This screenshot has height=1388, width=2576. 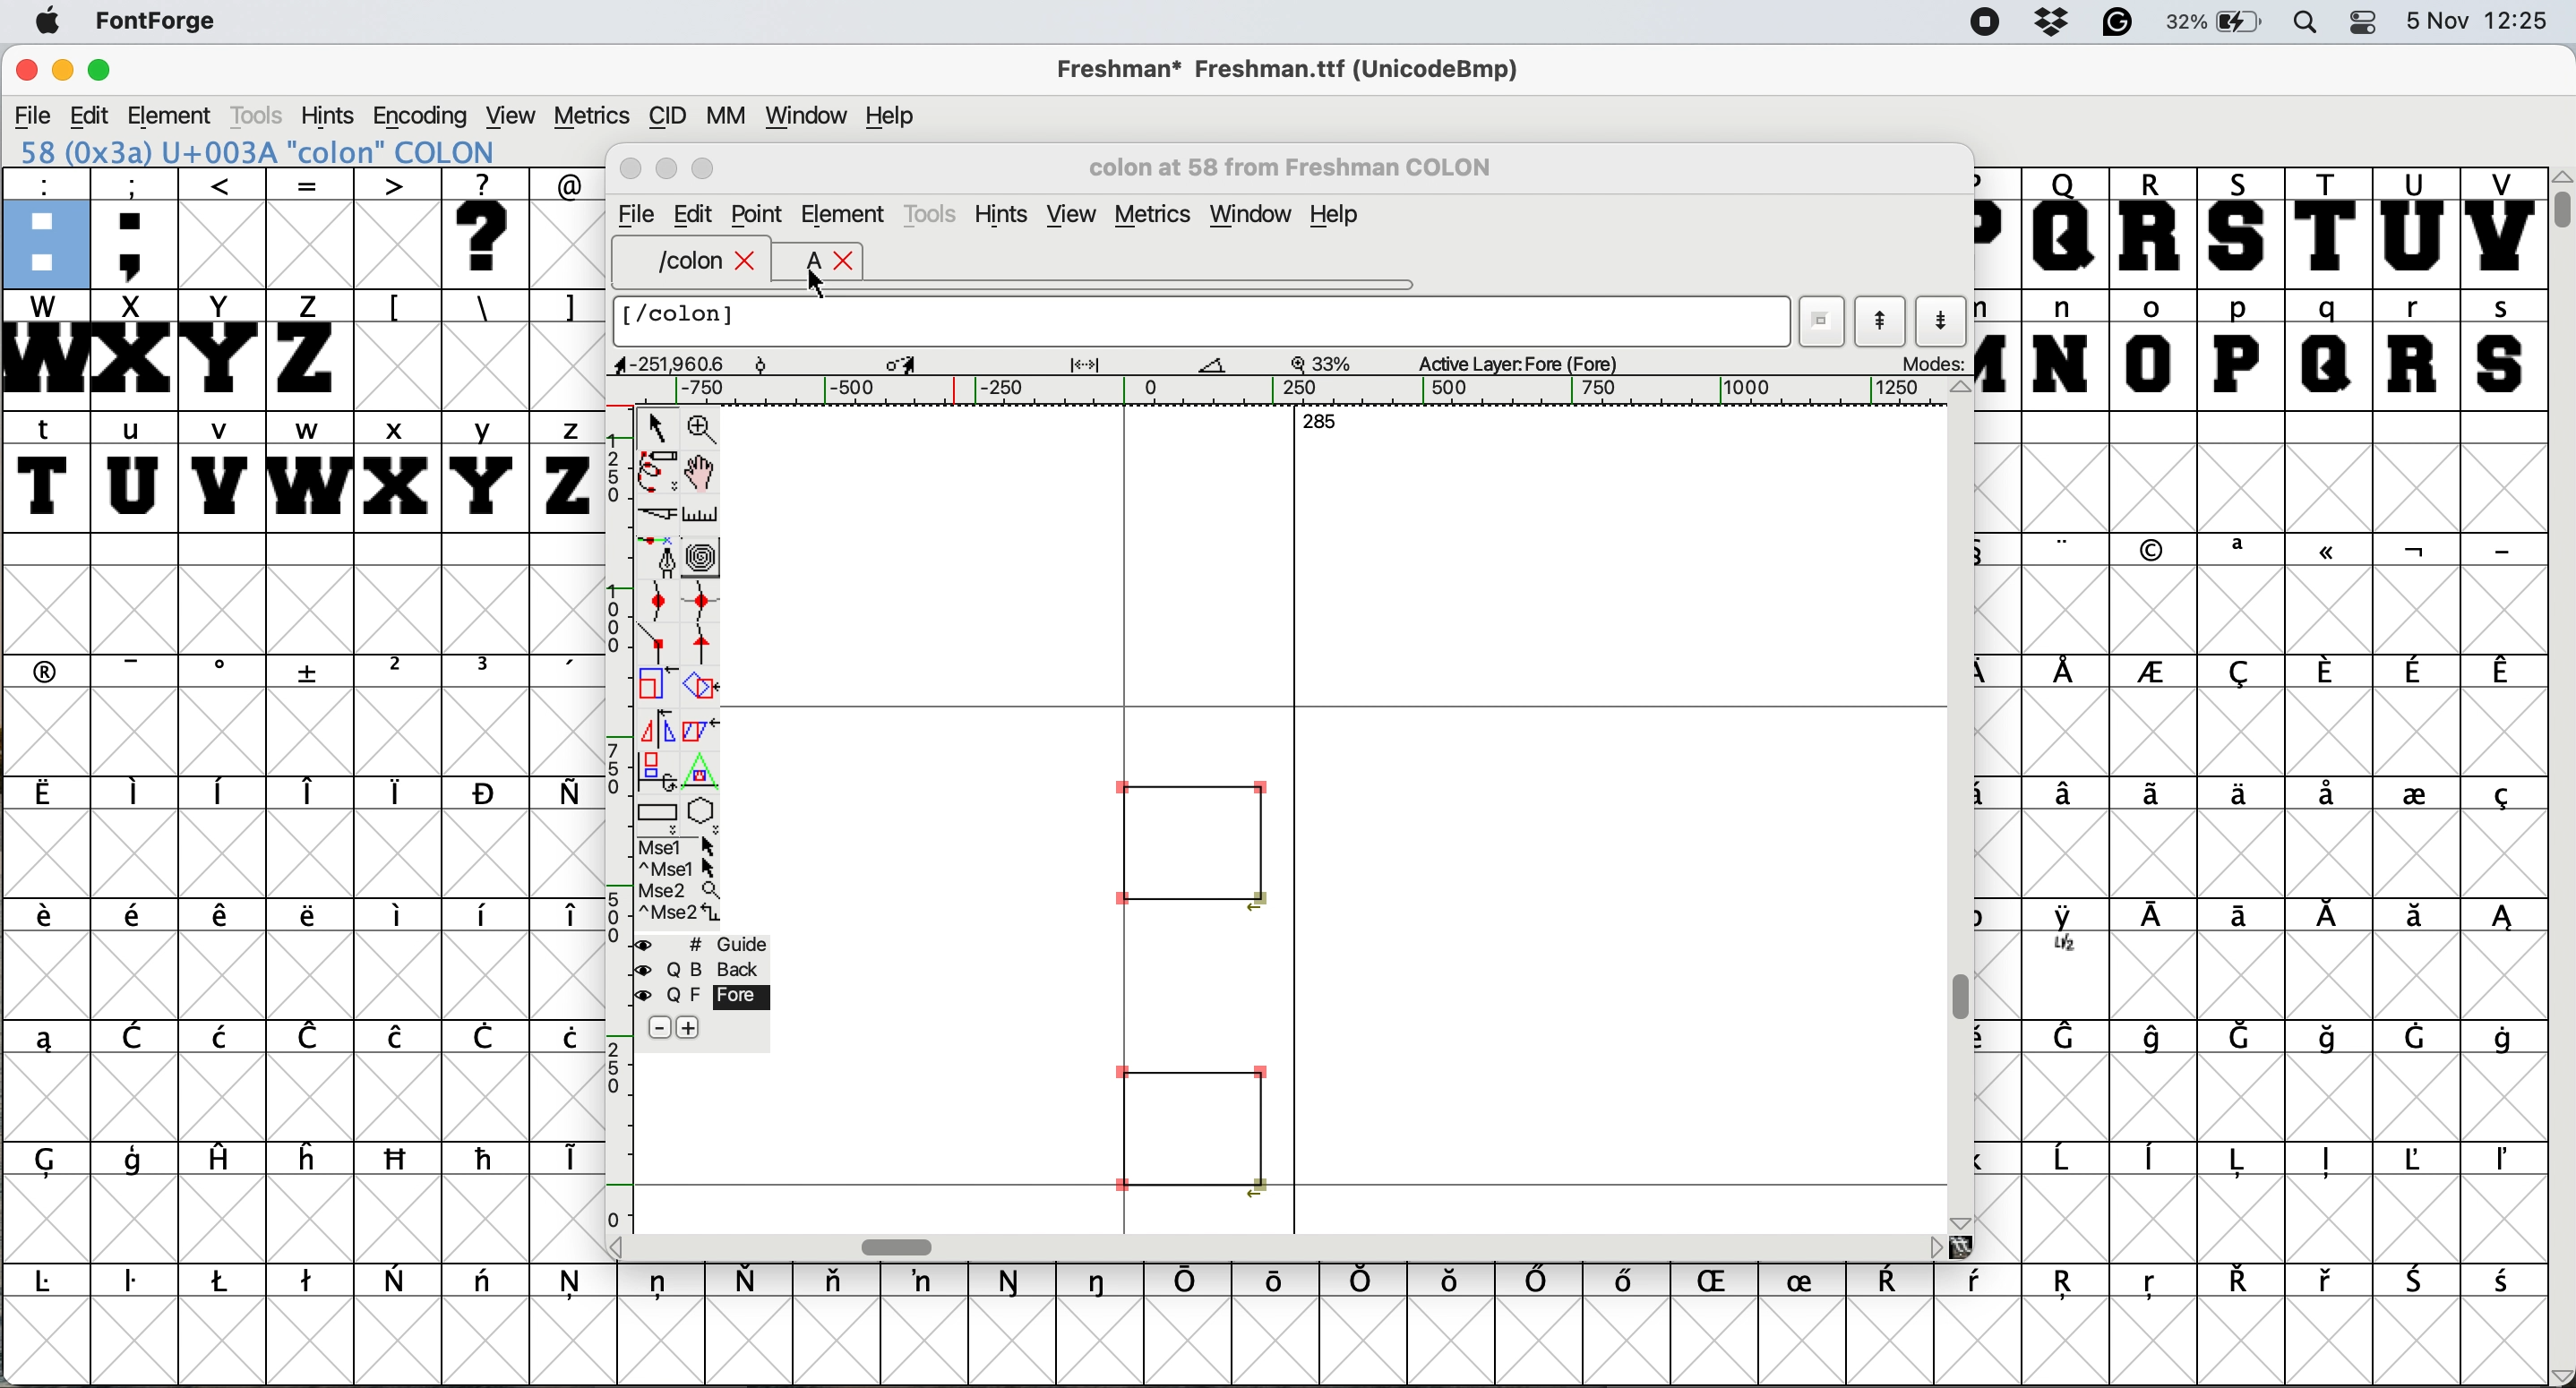 What do you see at coordinates (137, 227) in the screenshot?
I see `;` at bounding box center [137, 227].